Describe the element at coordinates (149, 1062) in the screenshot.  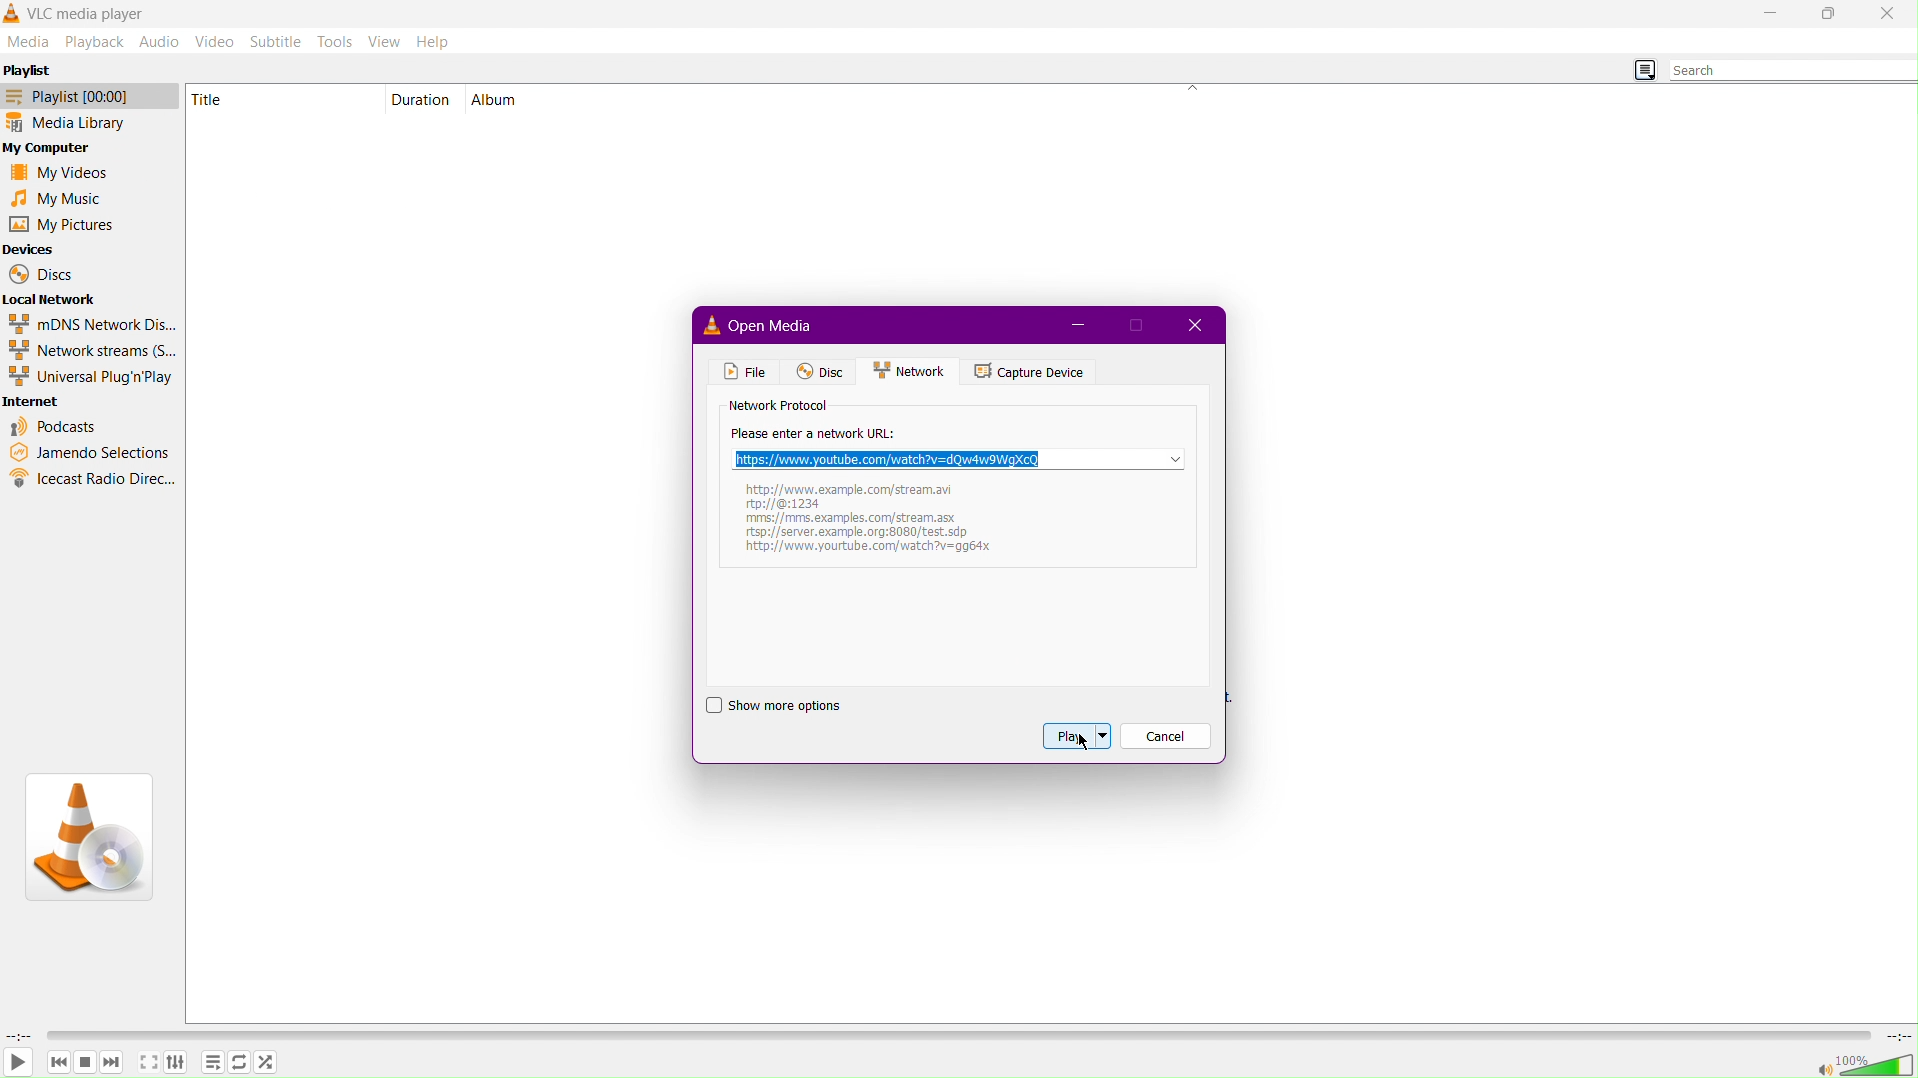
I see `Fullscreen` at that location.